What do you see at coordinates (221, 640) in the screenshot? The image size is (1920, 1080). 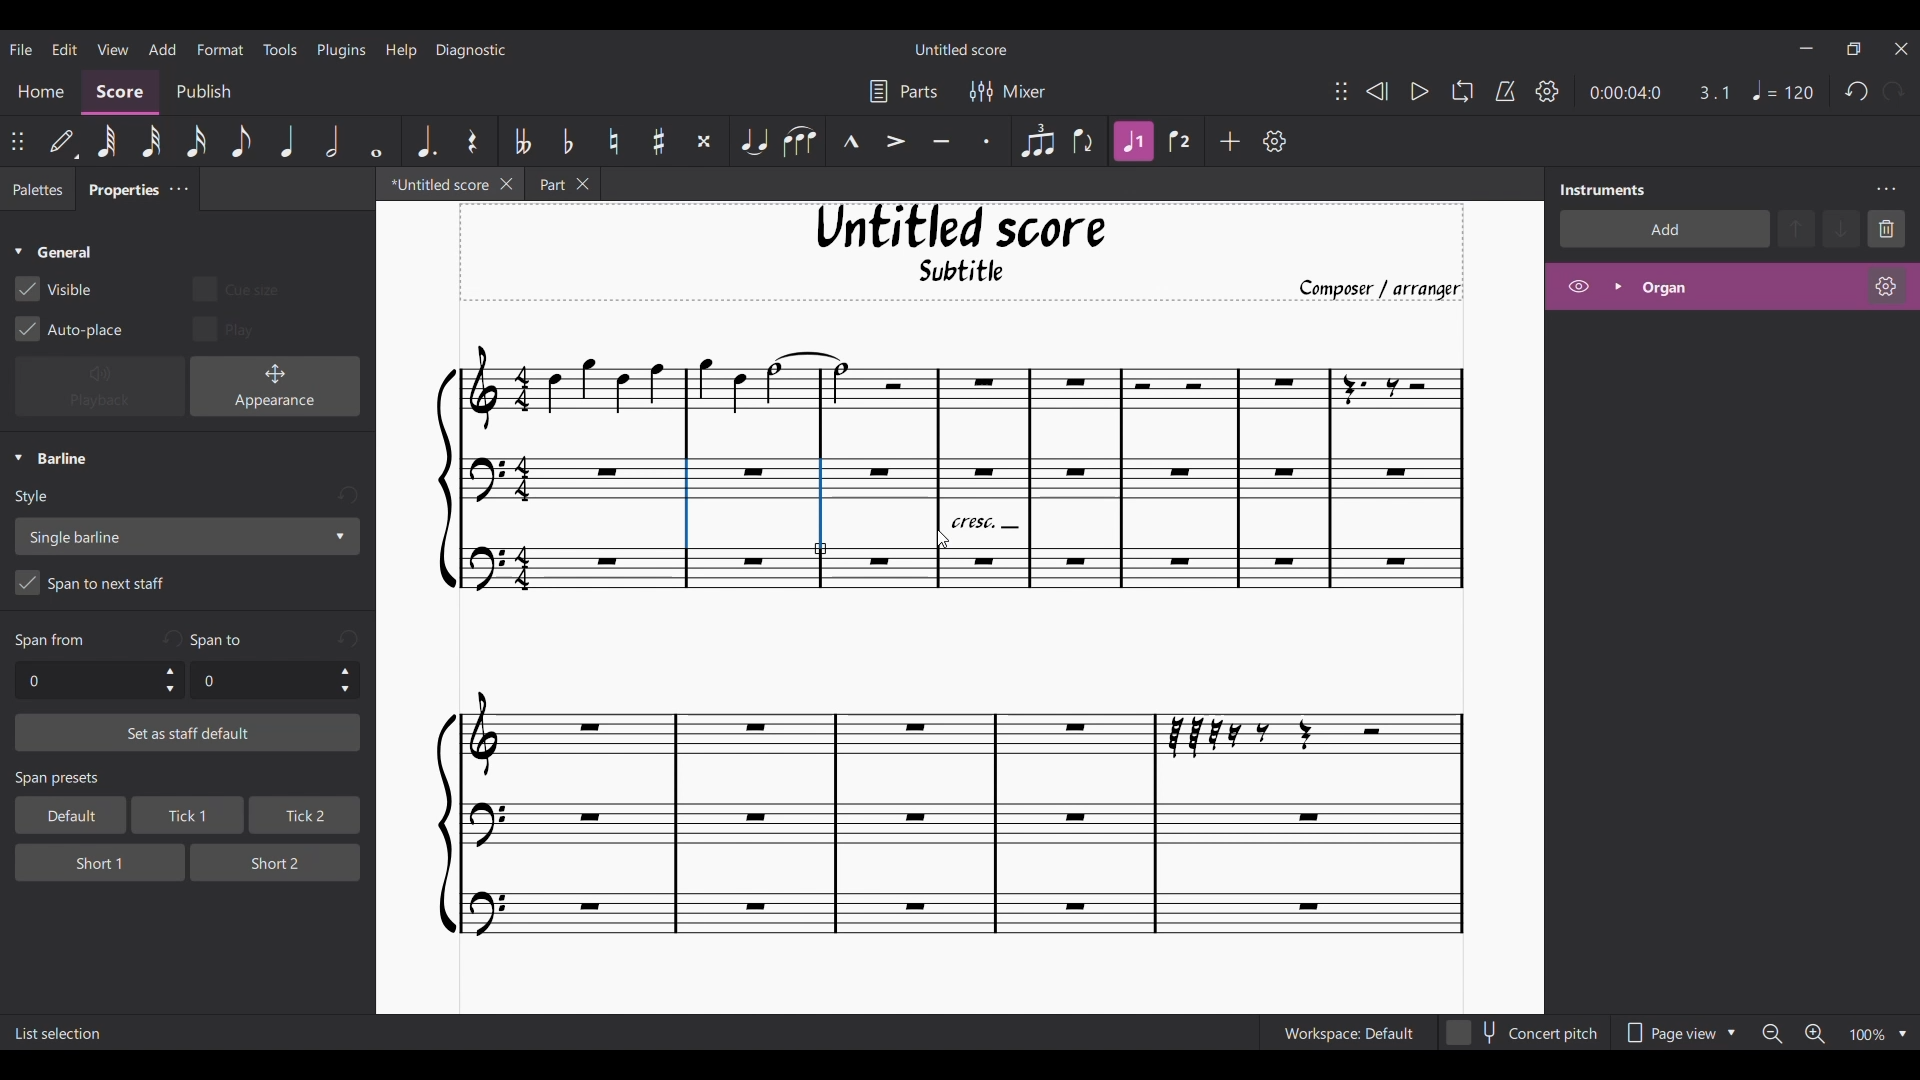 I see `Indicates text space for Span to` at bounding box center [221, 640].